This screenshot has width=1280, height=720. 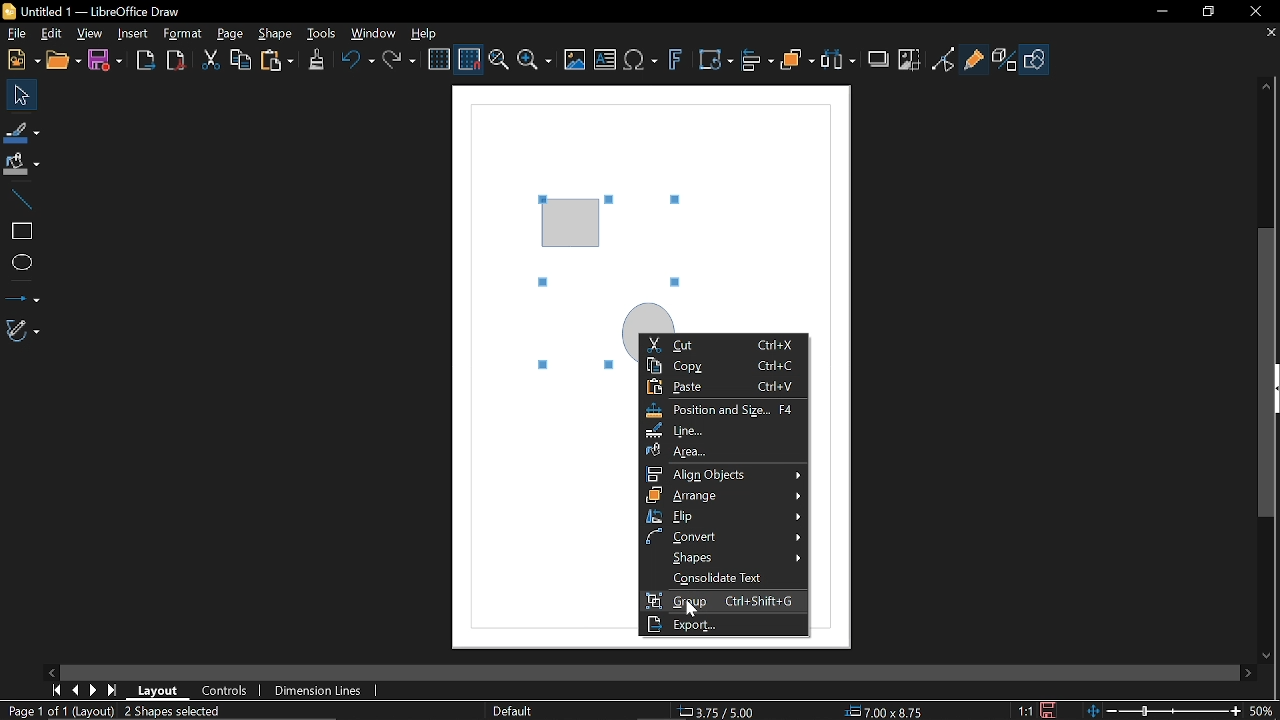 I want to click on Line color, so click(x=22, y=129).